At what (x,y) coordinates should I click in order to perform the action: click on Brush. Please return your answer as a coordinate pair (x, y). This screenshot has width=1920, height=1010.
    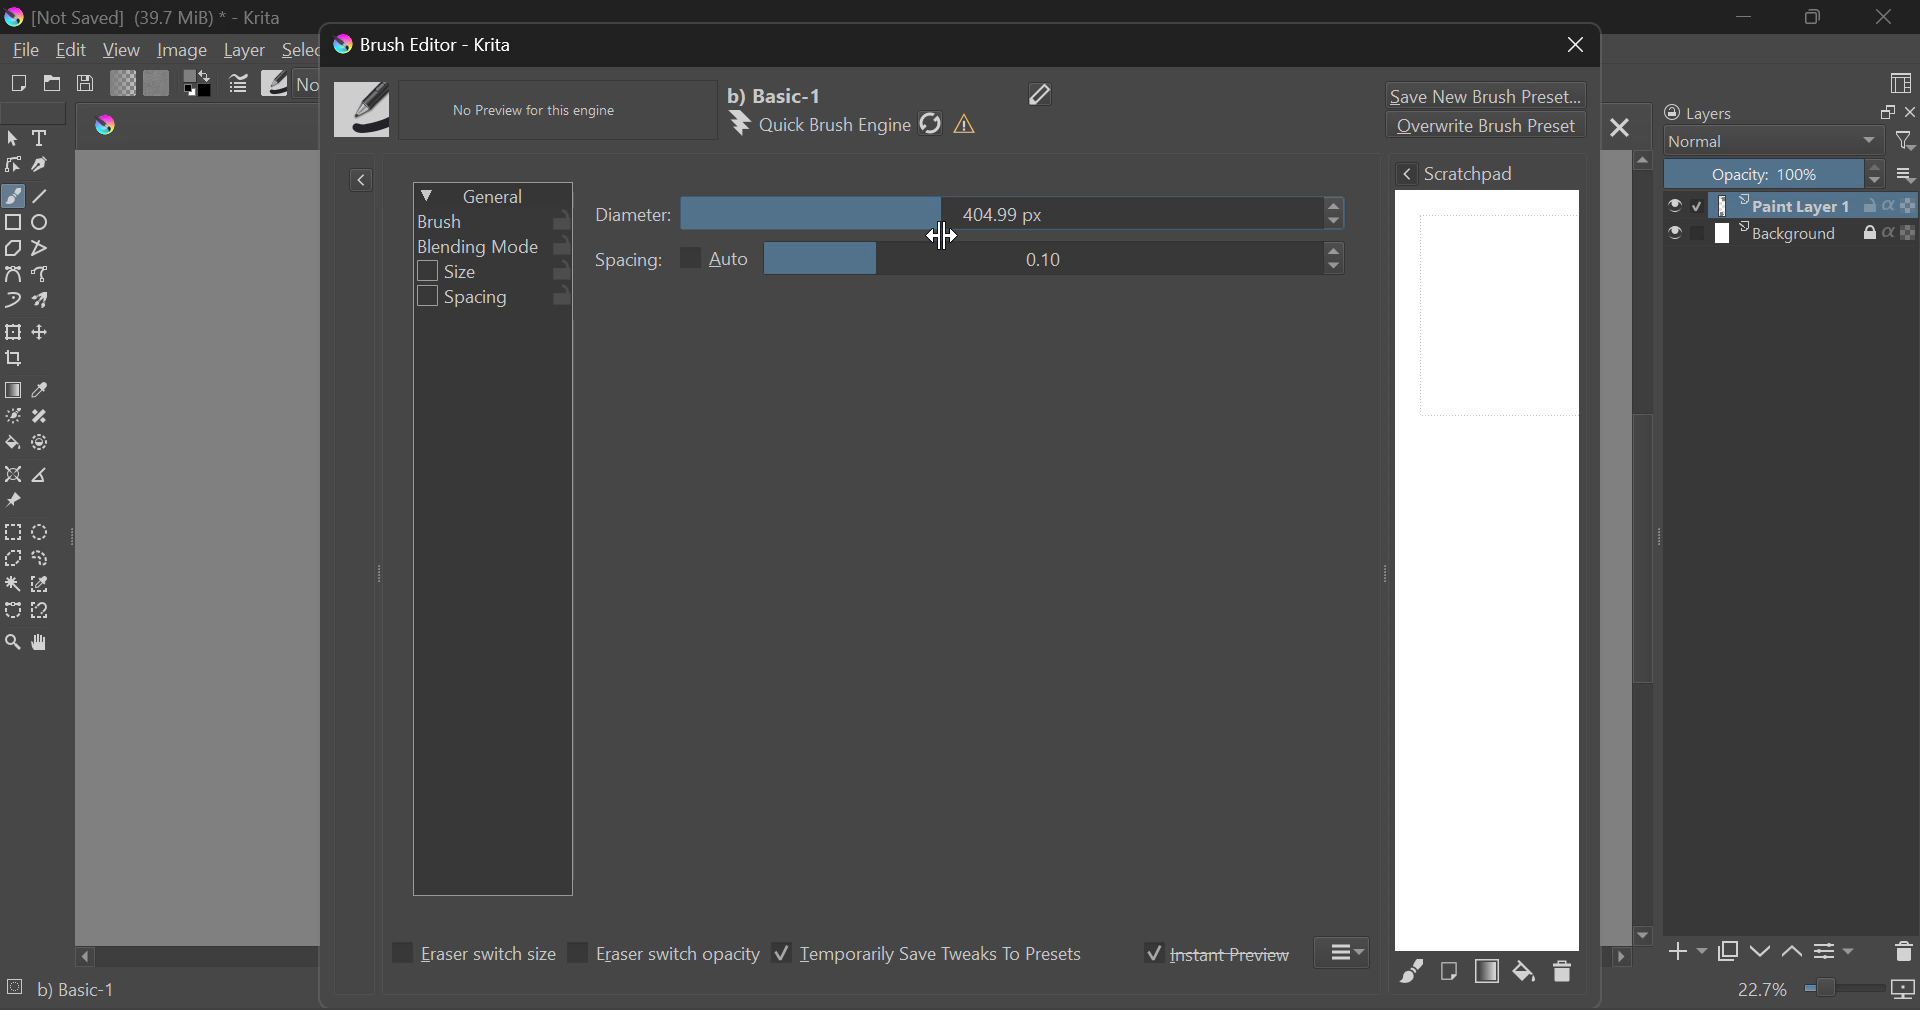
    Looking at the image, I should click on (492, 220).